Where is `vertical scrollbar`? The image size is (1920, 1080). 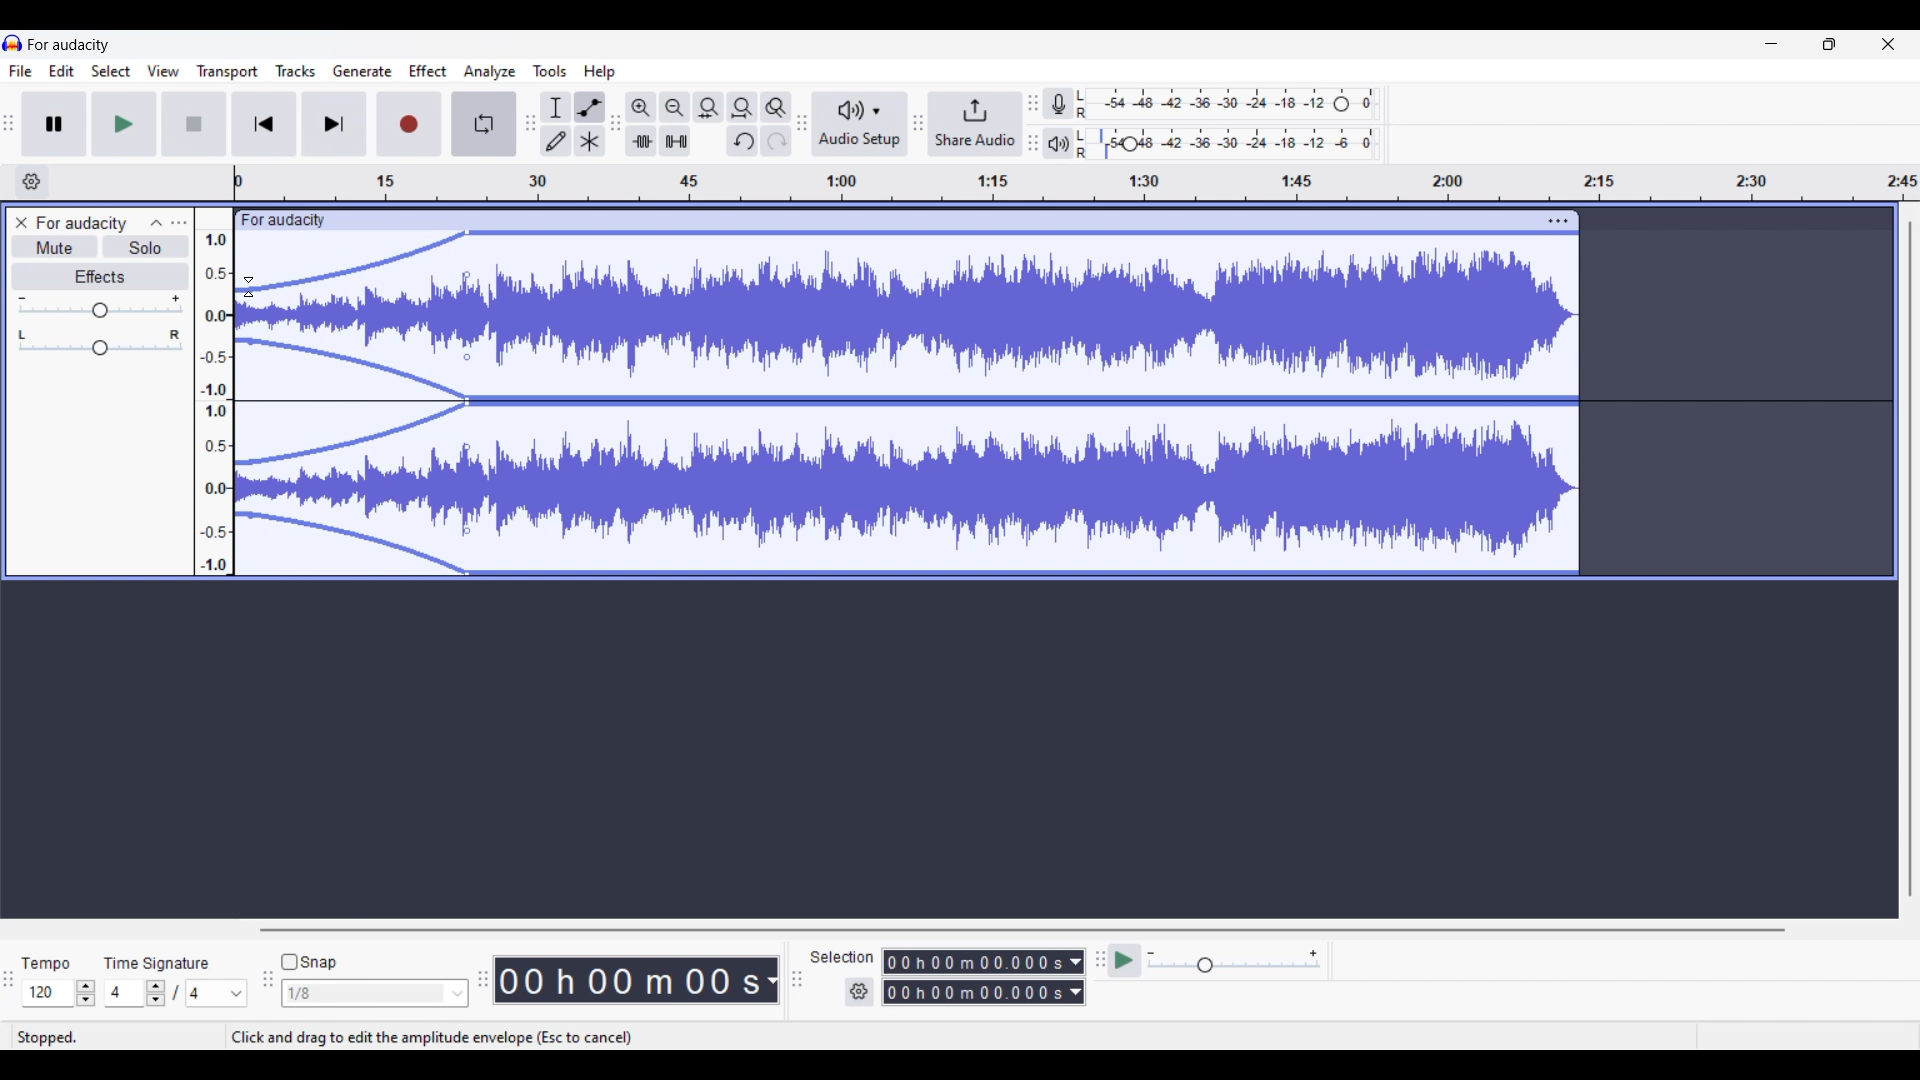
vertical scrollbar is located at coordinates (1910, 558).